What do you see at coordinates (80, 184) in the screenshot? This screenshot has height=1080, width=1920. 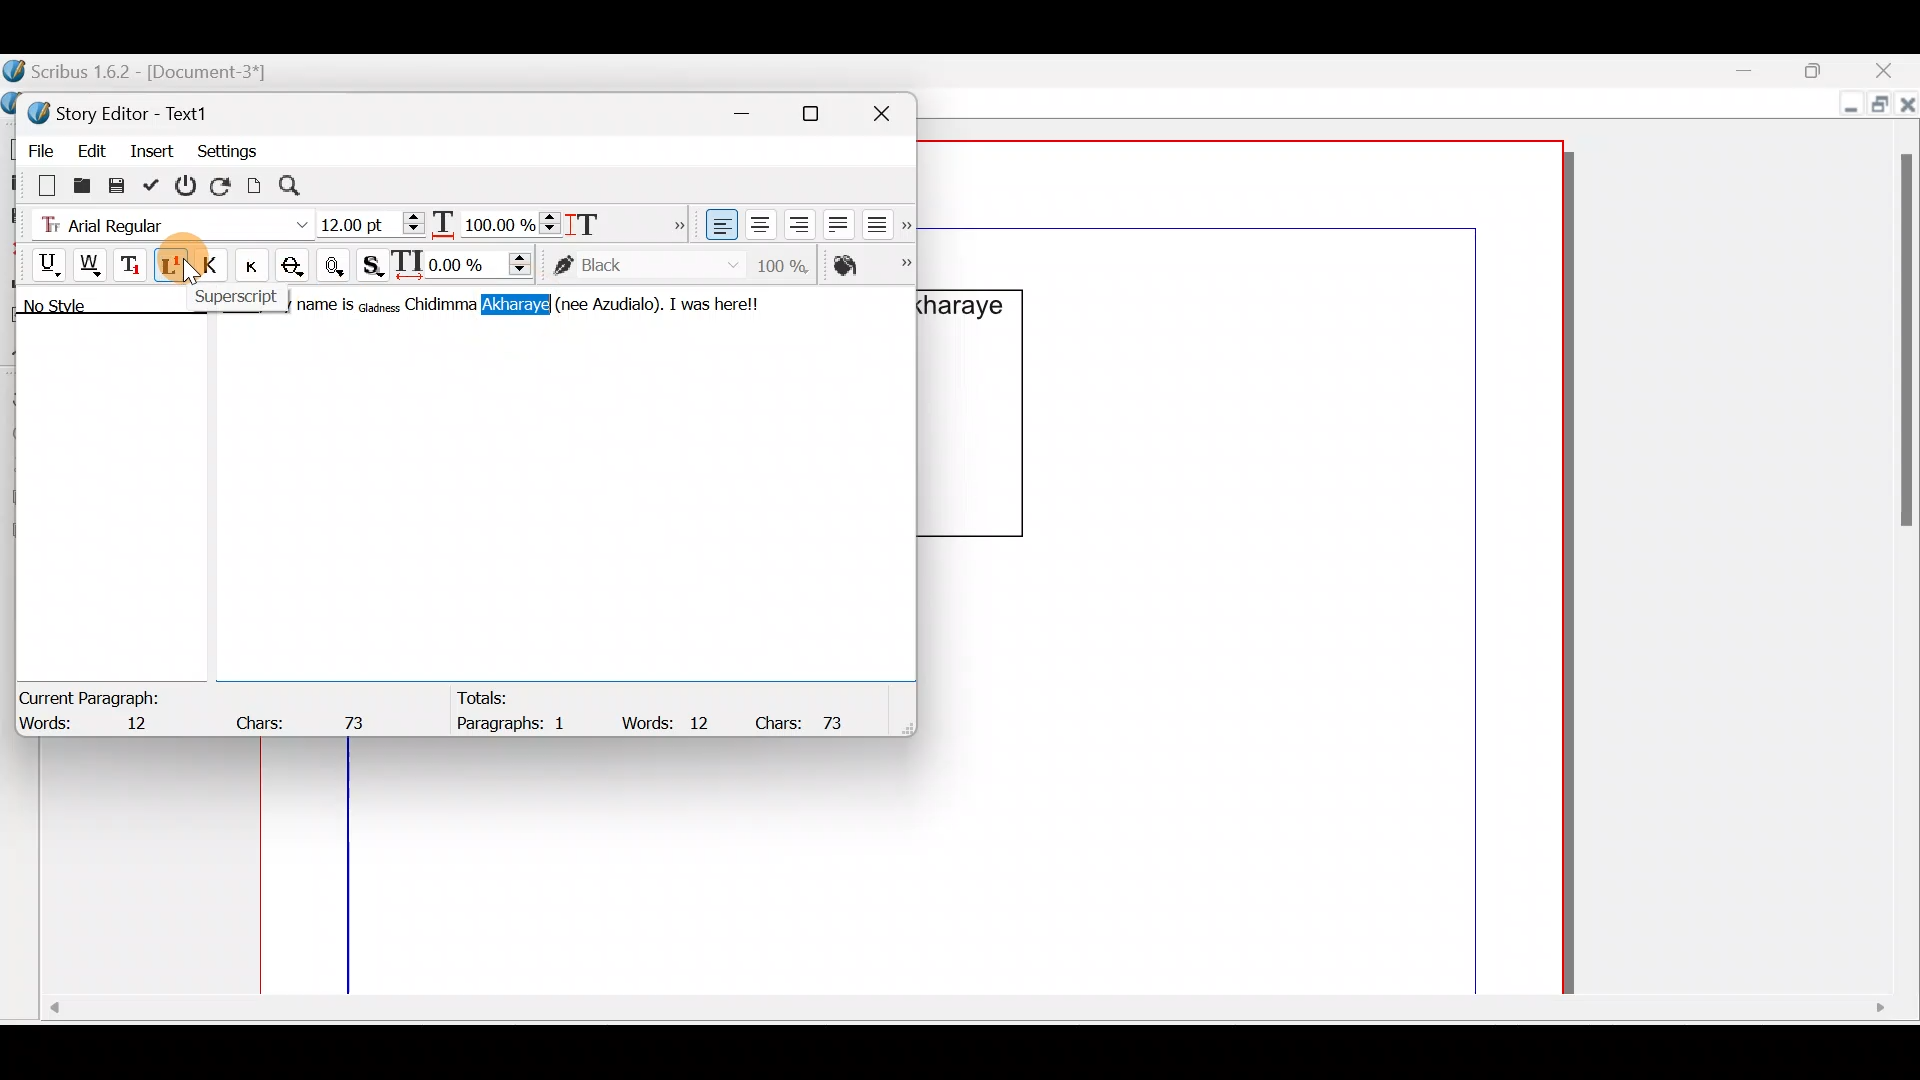 I see `Load from file` at bounding box center [80, 184].